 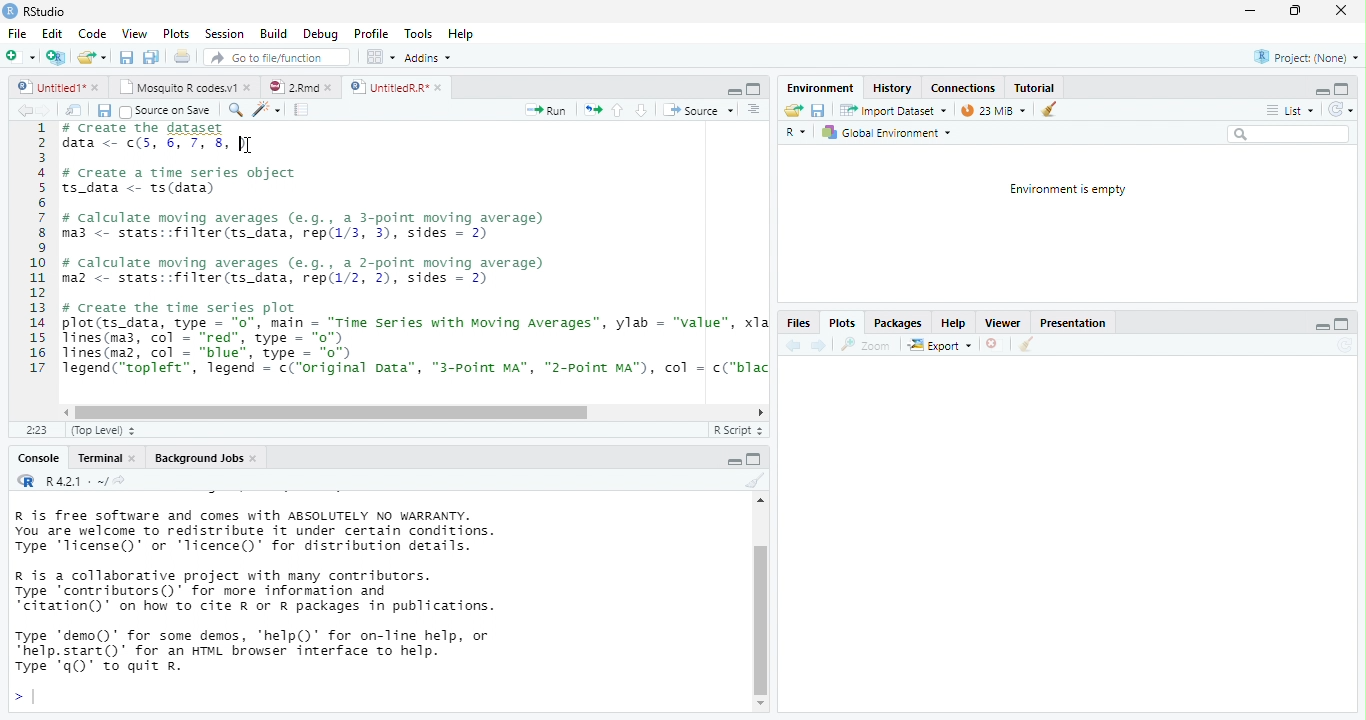 I want to click on Background Jobs, so click(x=197, y=458).